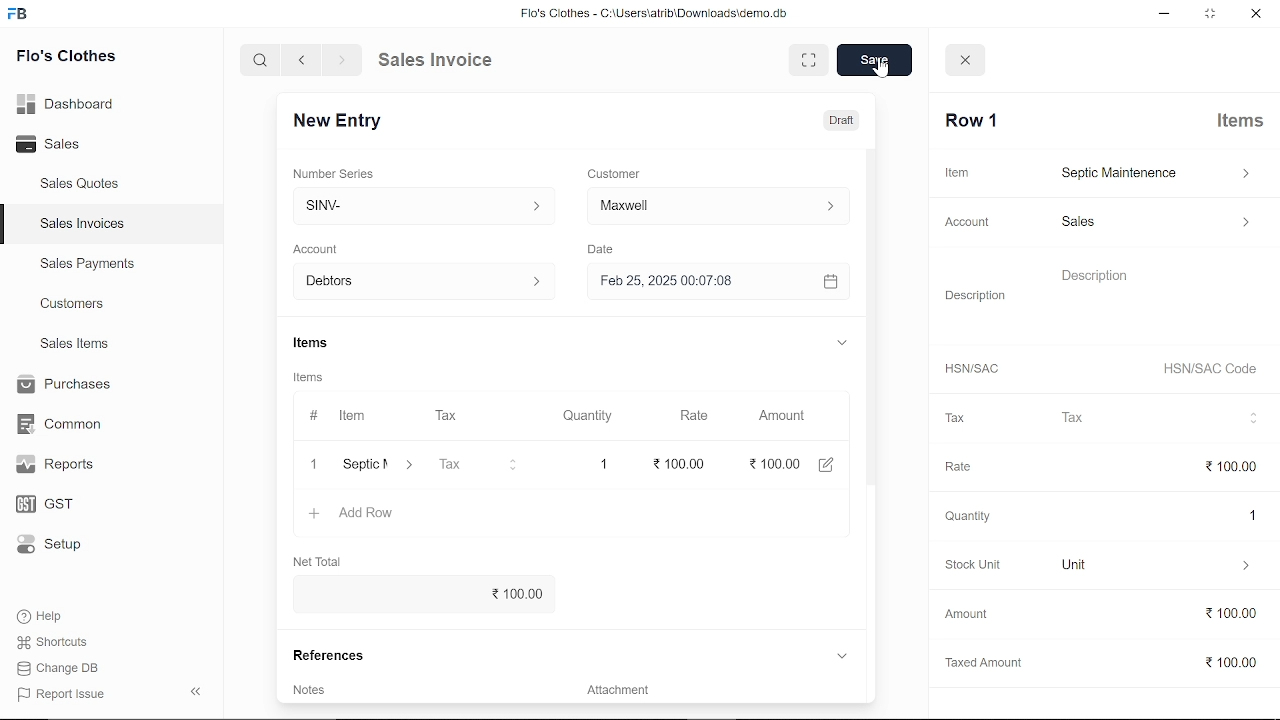  What do you see at coordinates (875, 325) in the screenshot?
I see `vertical scrollbar` at bounding box center [875, 325].